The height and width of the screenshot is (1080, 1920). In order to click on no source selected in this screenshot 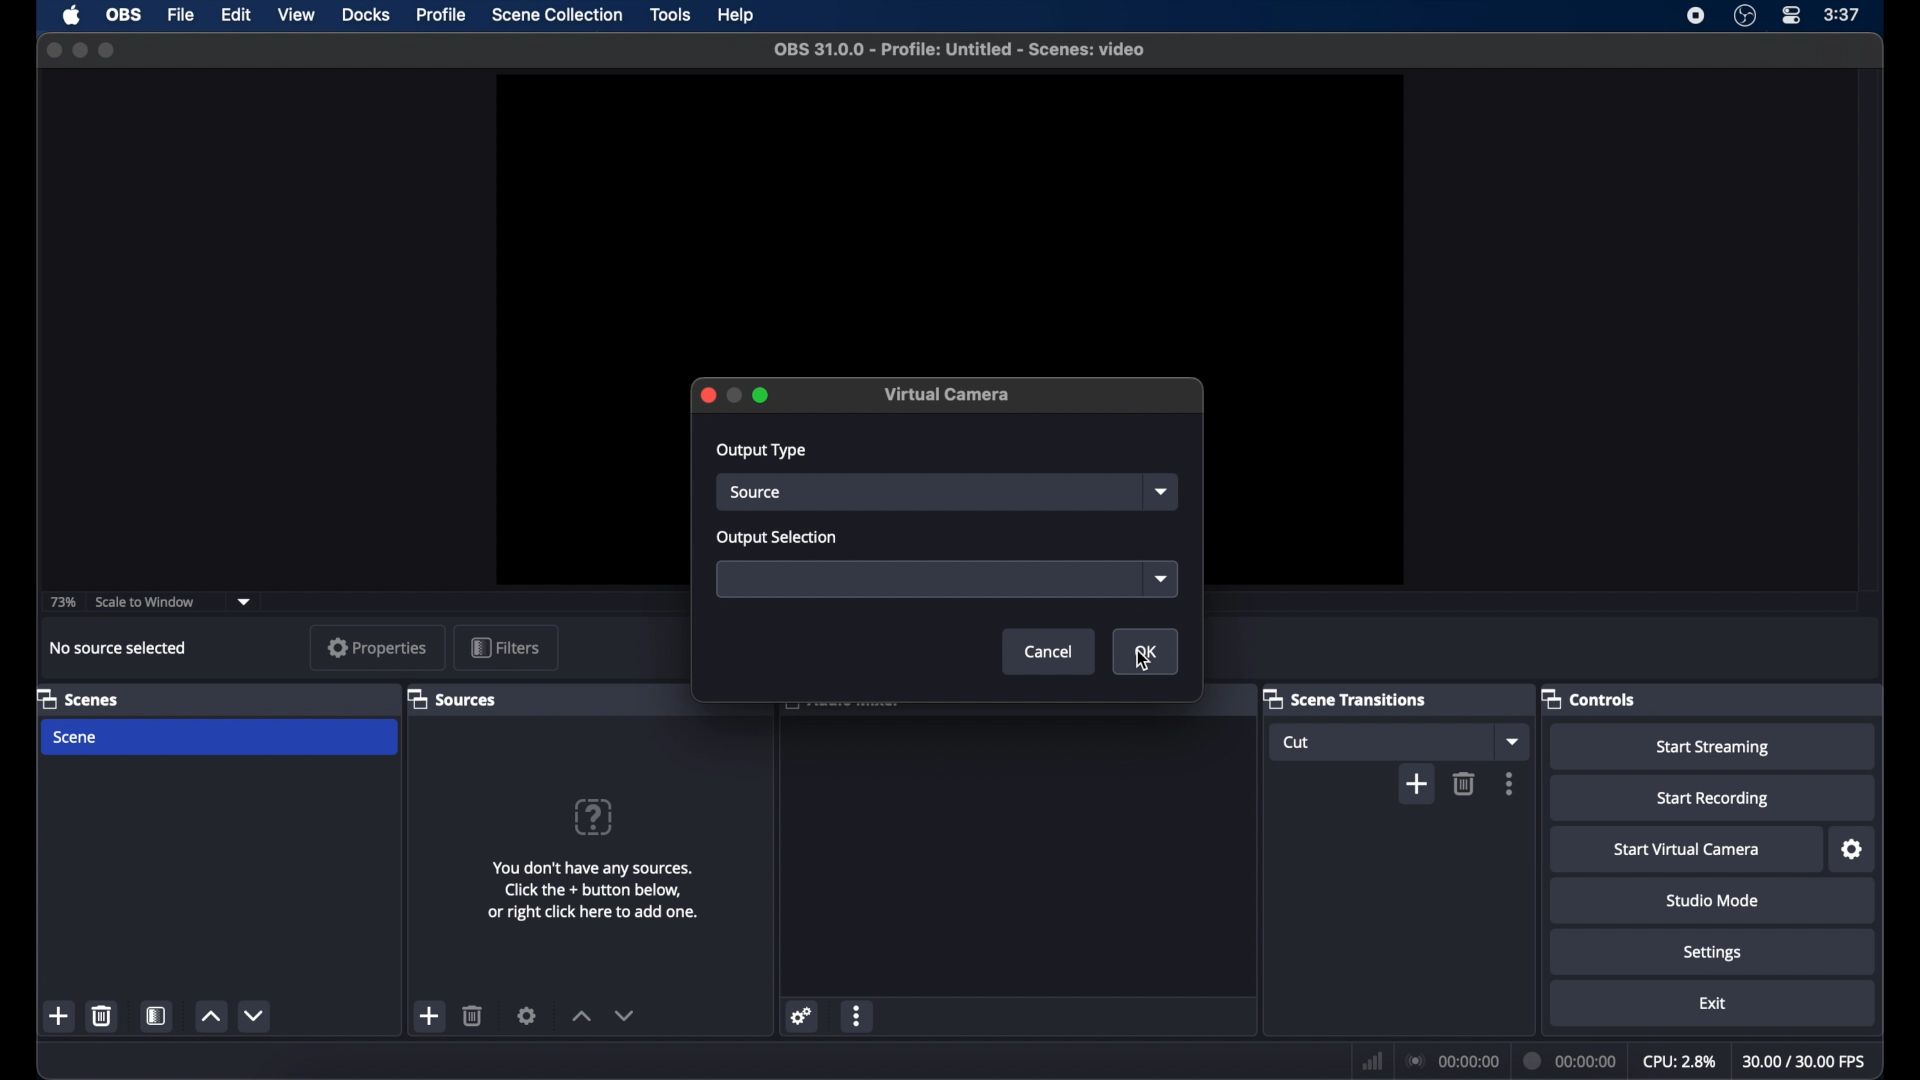, I will do `click(124, 648)`.